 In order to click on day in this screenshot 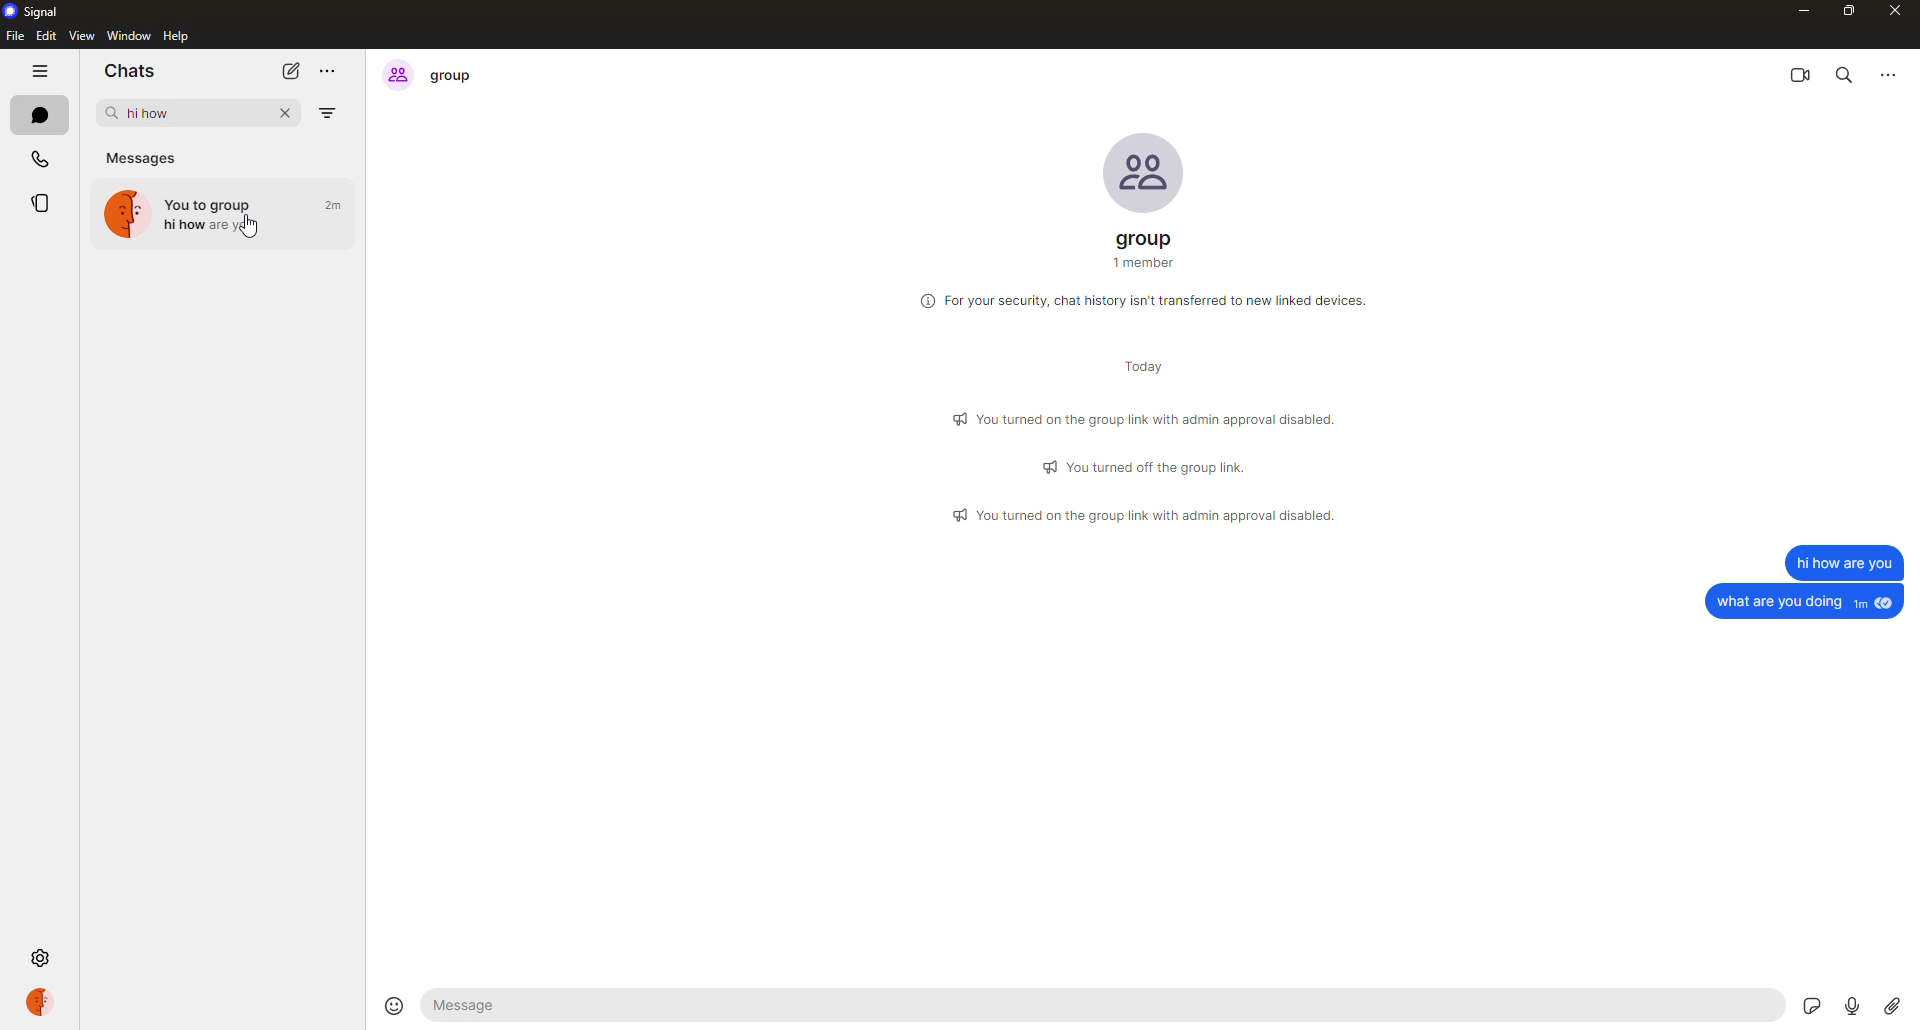, I will do `click(1134, 369)`.